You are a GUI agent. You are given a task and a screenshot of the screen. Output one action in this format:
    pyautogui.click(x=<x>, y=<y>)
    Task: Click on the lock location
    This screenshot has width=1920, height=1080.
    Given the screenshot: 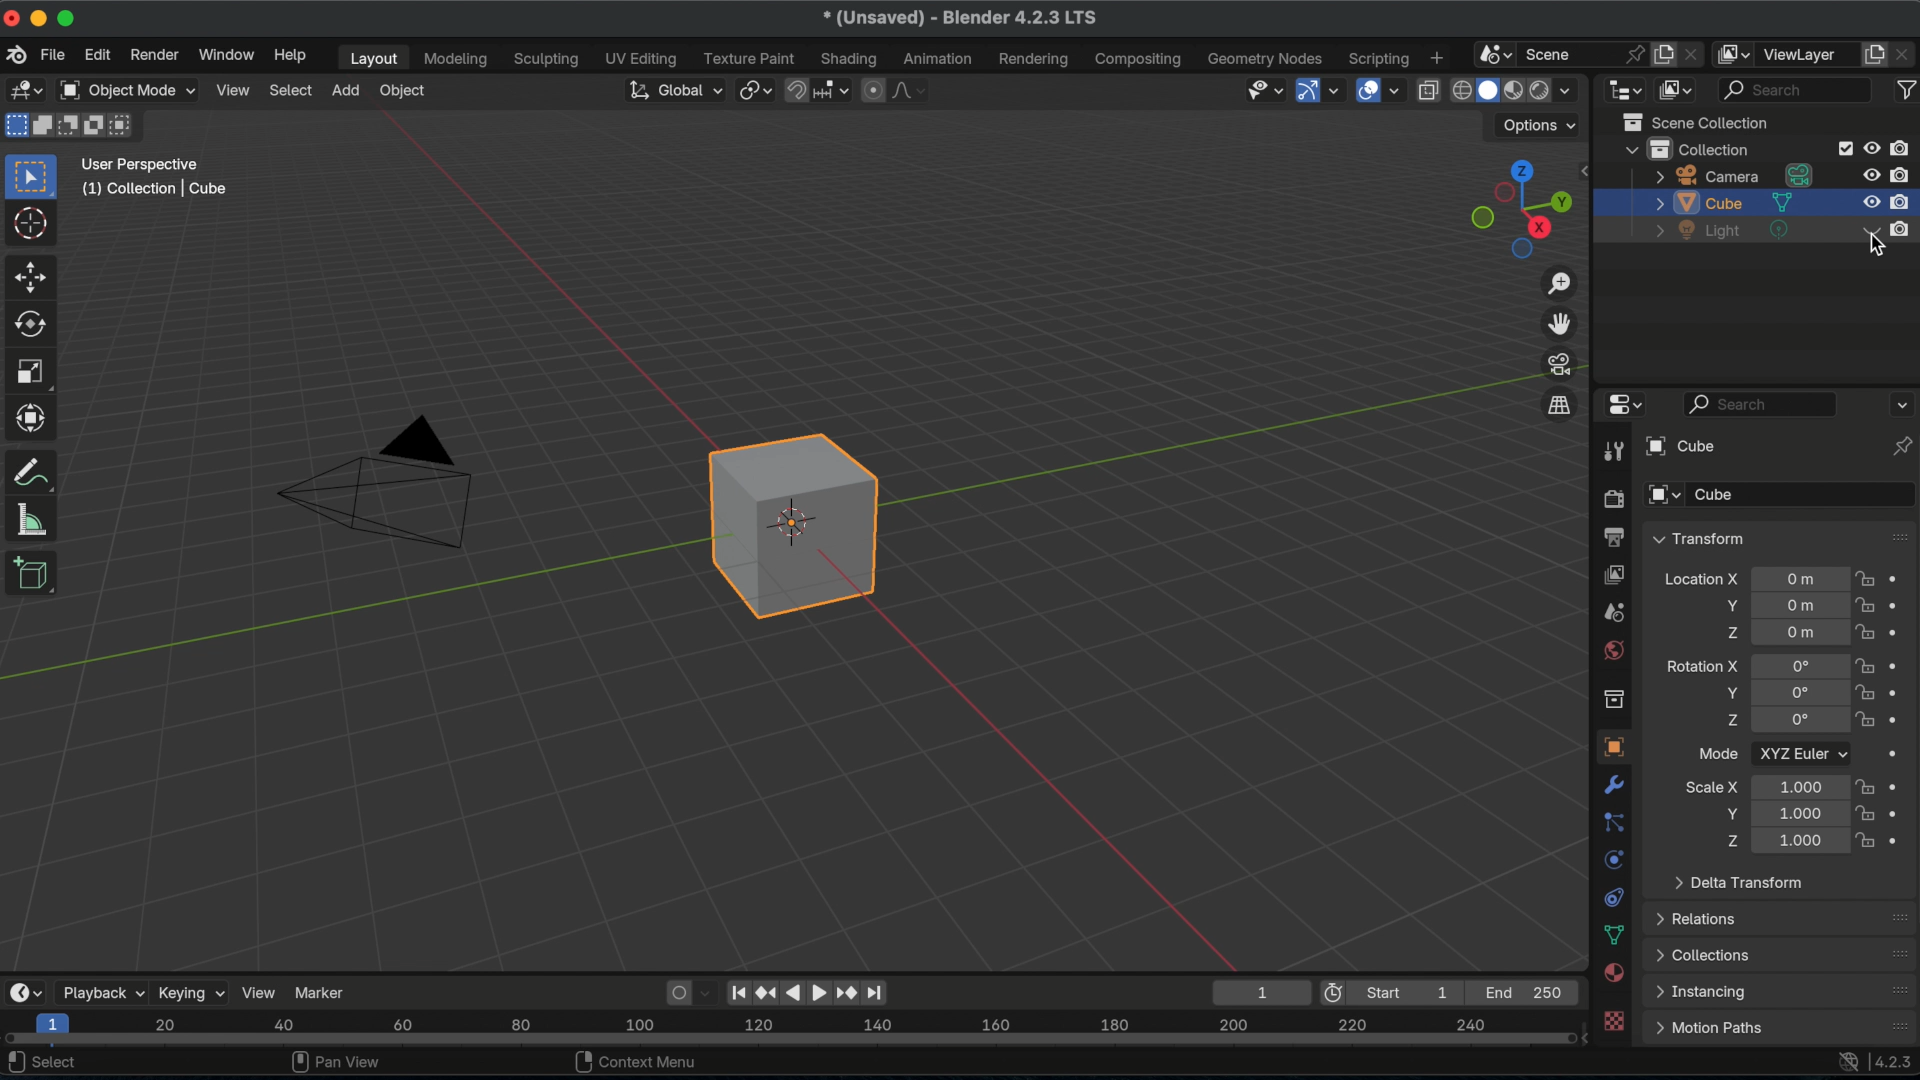 What is the action you would take?
    pyautogui.click(x=1867, y=577)
    